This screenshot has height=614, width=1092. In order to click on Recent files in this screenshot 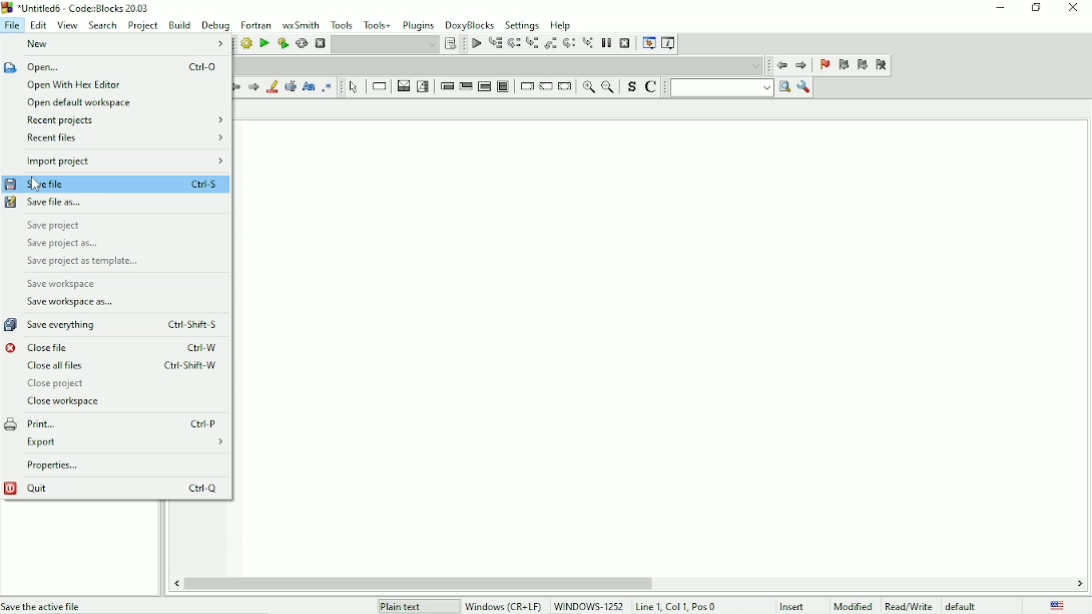, I will do `click(126, 137)`.